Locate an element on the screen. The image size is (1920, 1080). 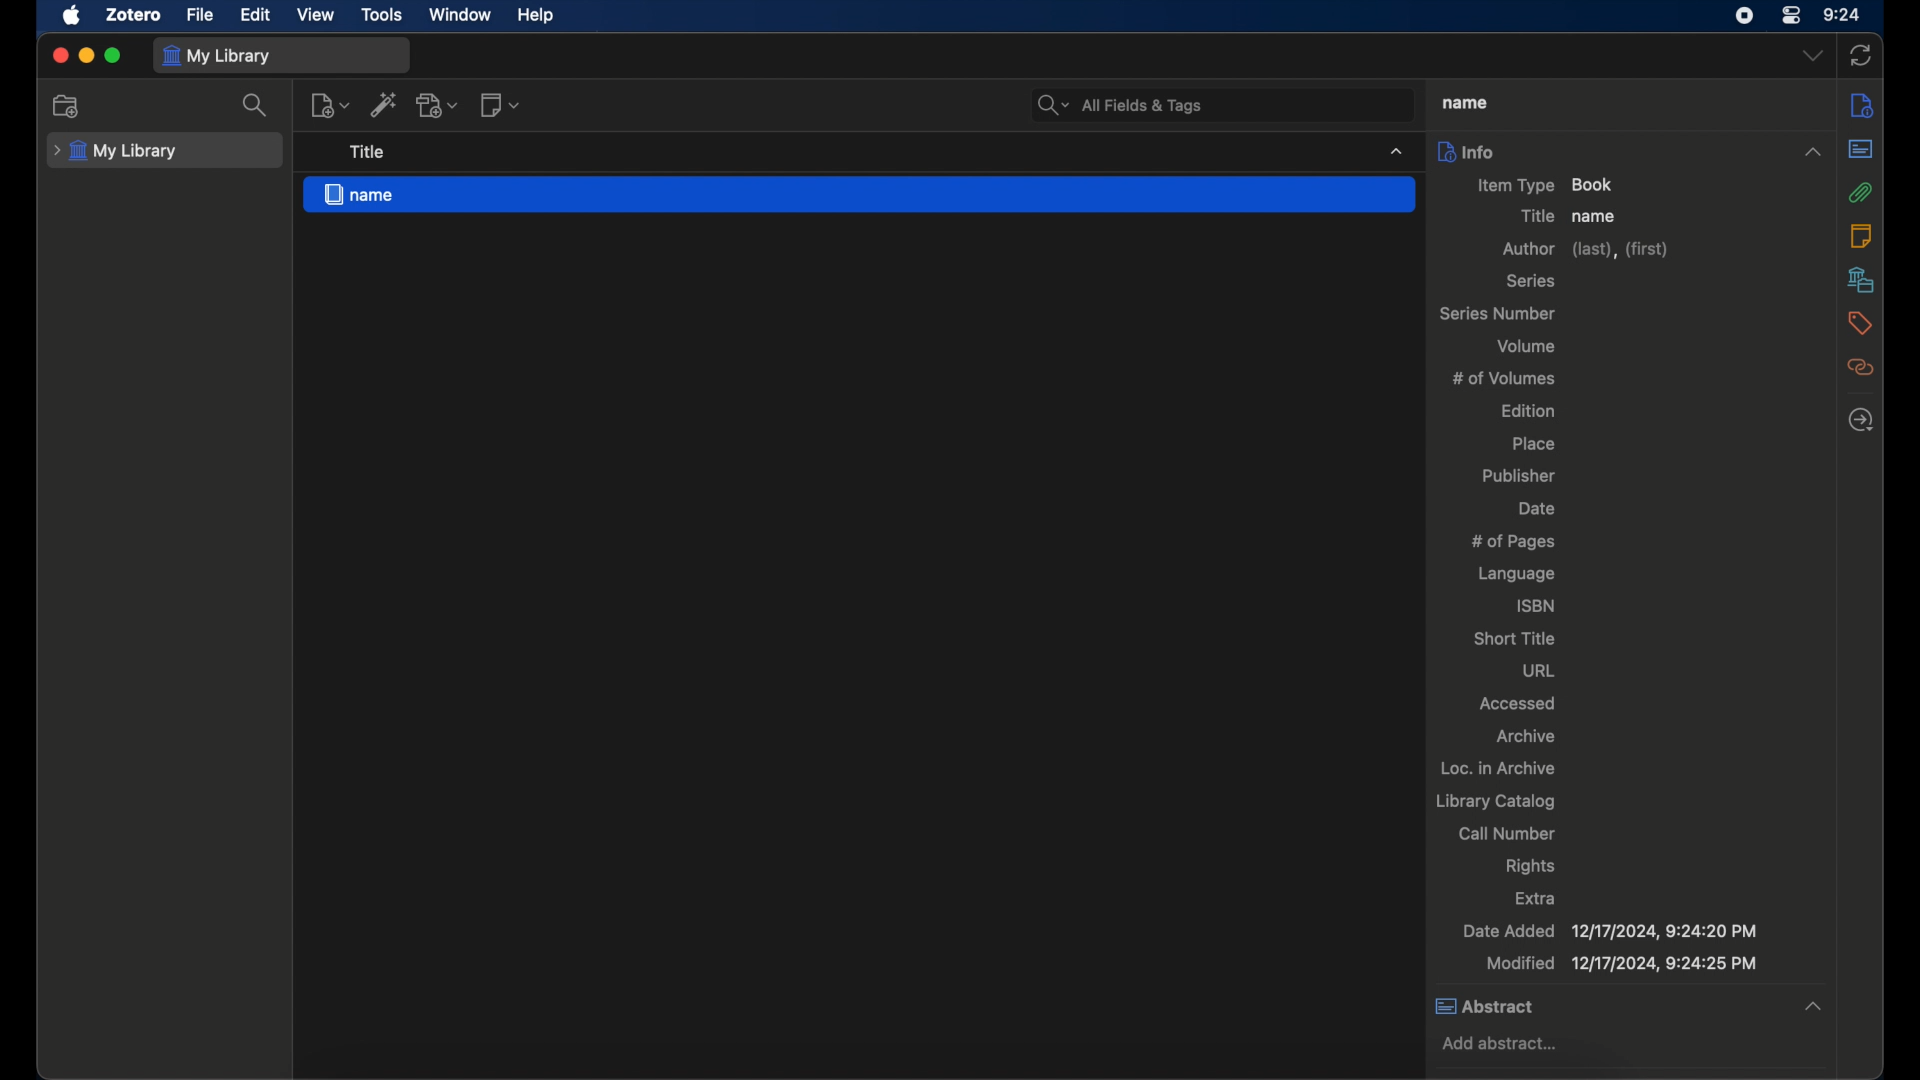
new collection is located at coordinates (66, 106).